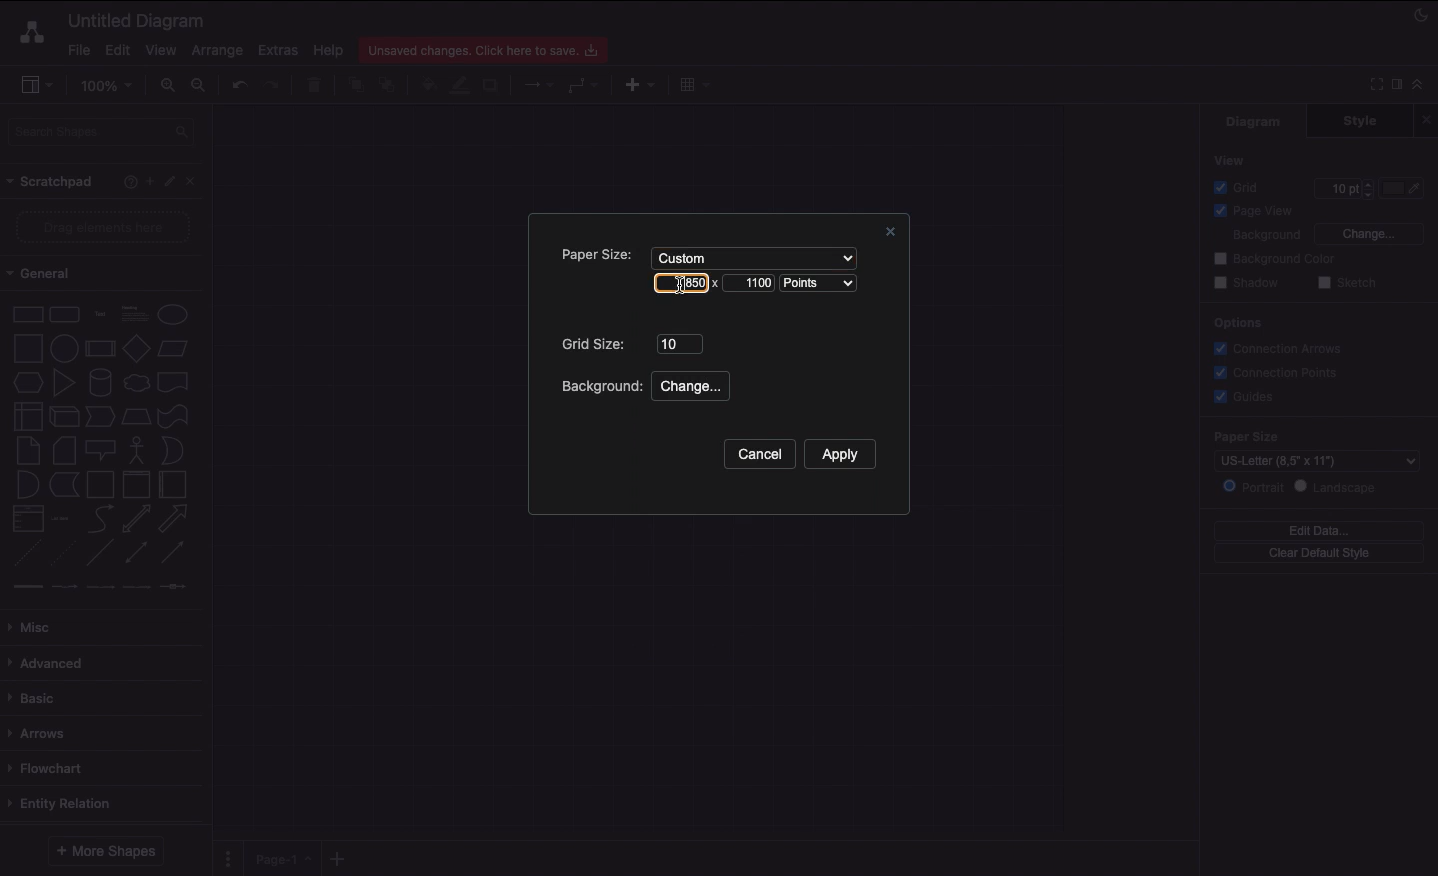 Image resolution: width=1438 pixels, height=876 pixels. What do you see at coordinates (224, 859) in the screenshot?
I see `Pages` at bounding box center [224, 859].